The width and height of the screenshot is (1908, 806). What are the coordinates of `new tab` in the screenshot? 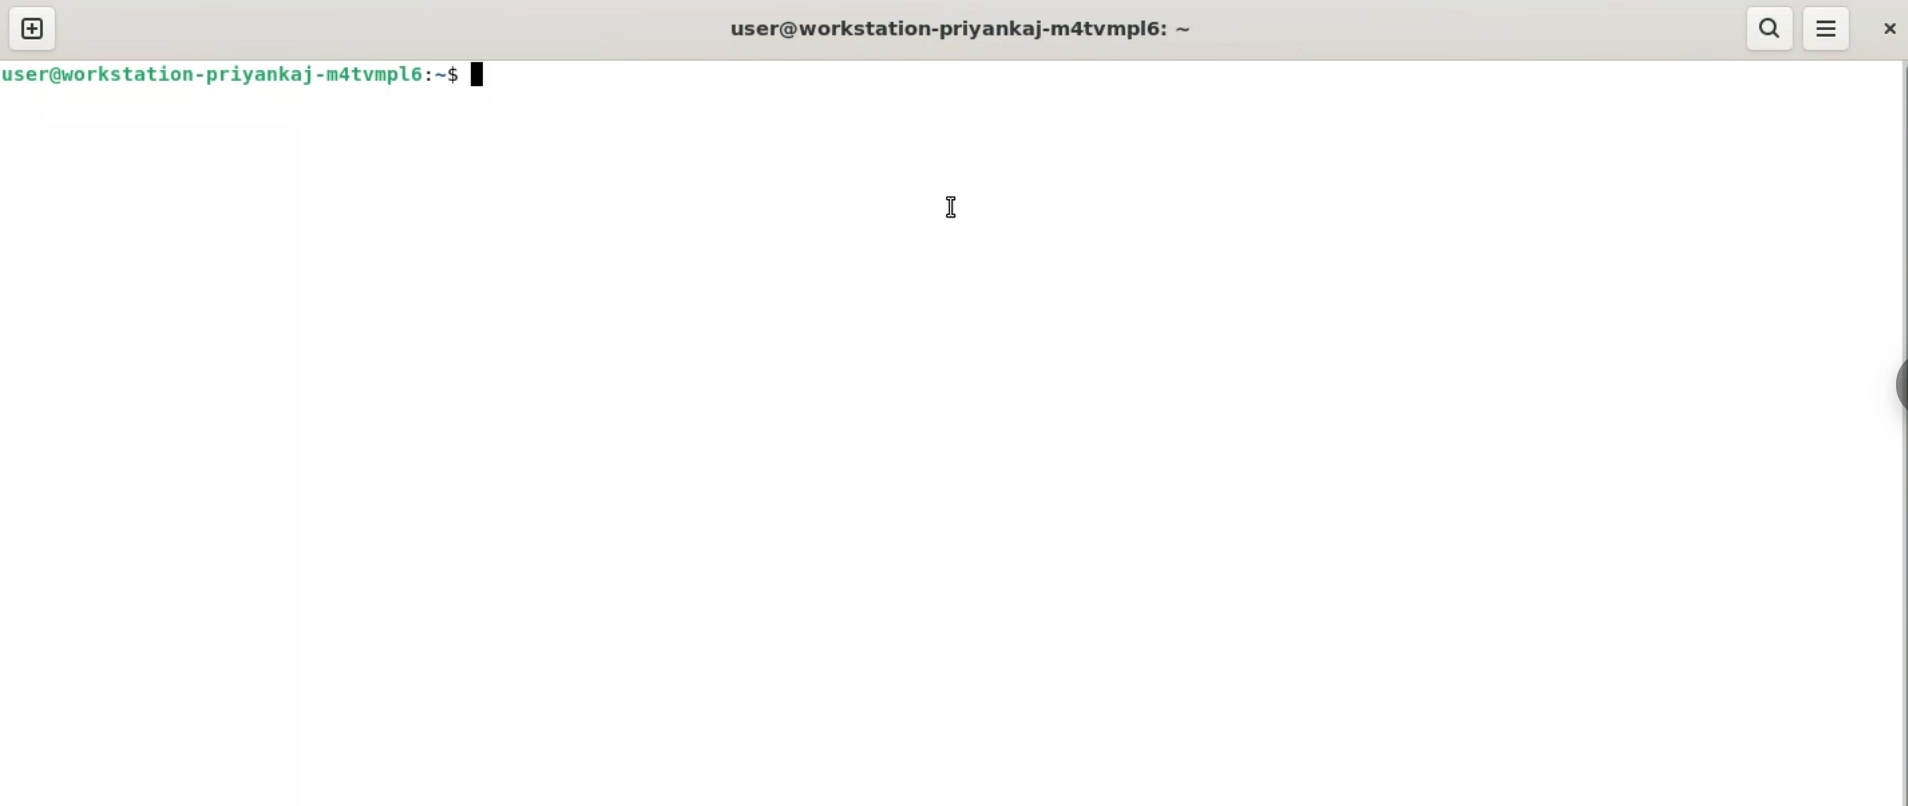 It's located at (35, 28).